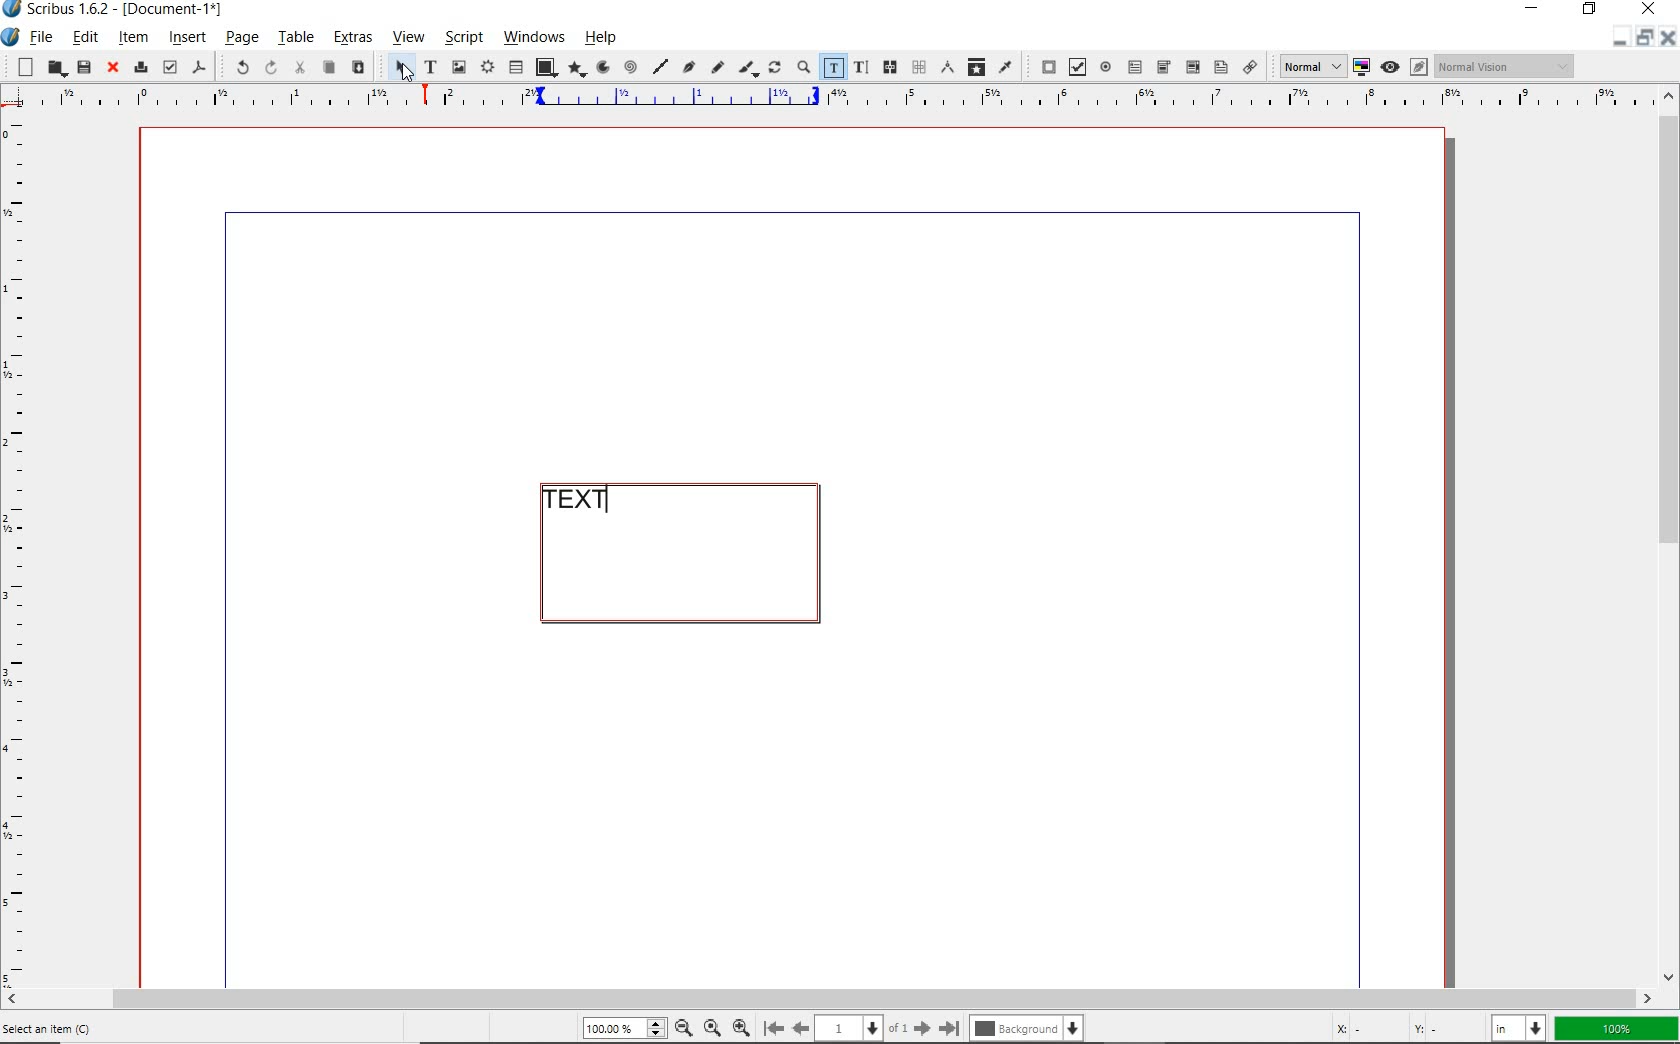 The height and width of the screenshot is (1044, 1680). What do you see at coordinates (486, 69) in the screenshot?
I see `render frame` at bounding box center [486, 69].